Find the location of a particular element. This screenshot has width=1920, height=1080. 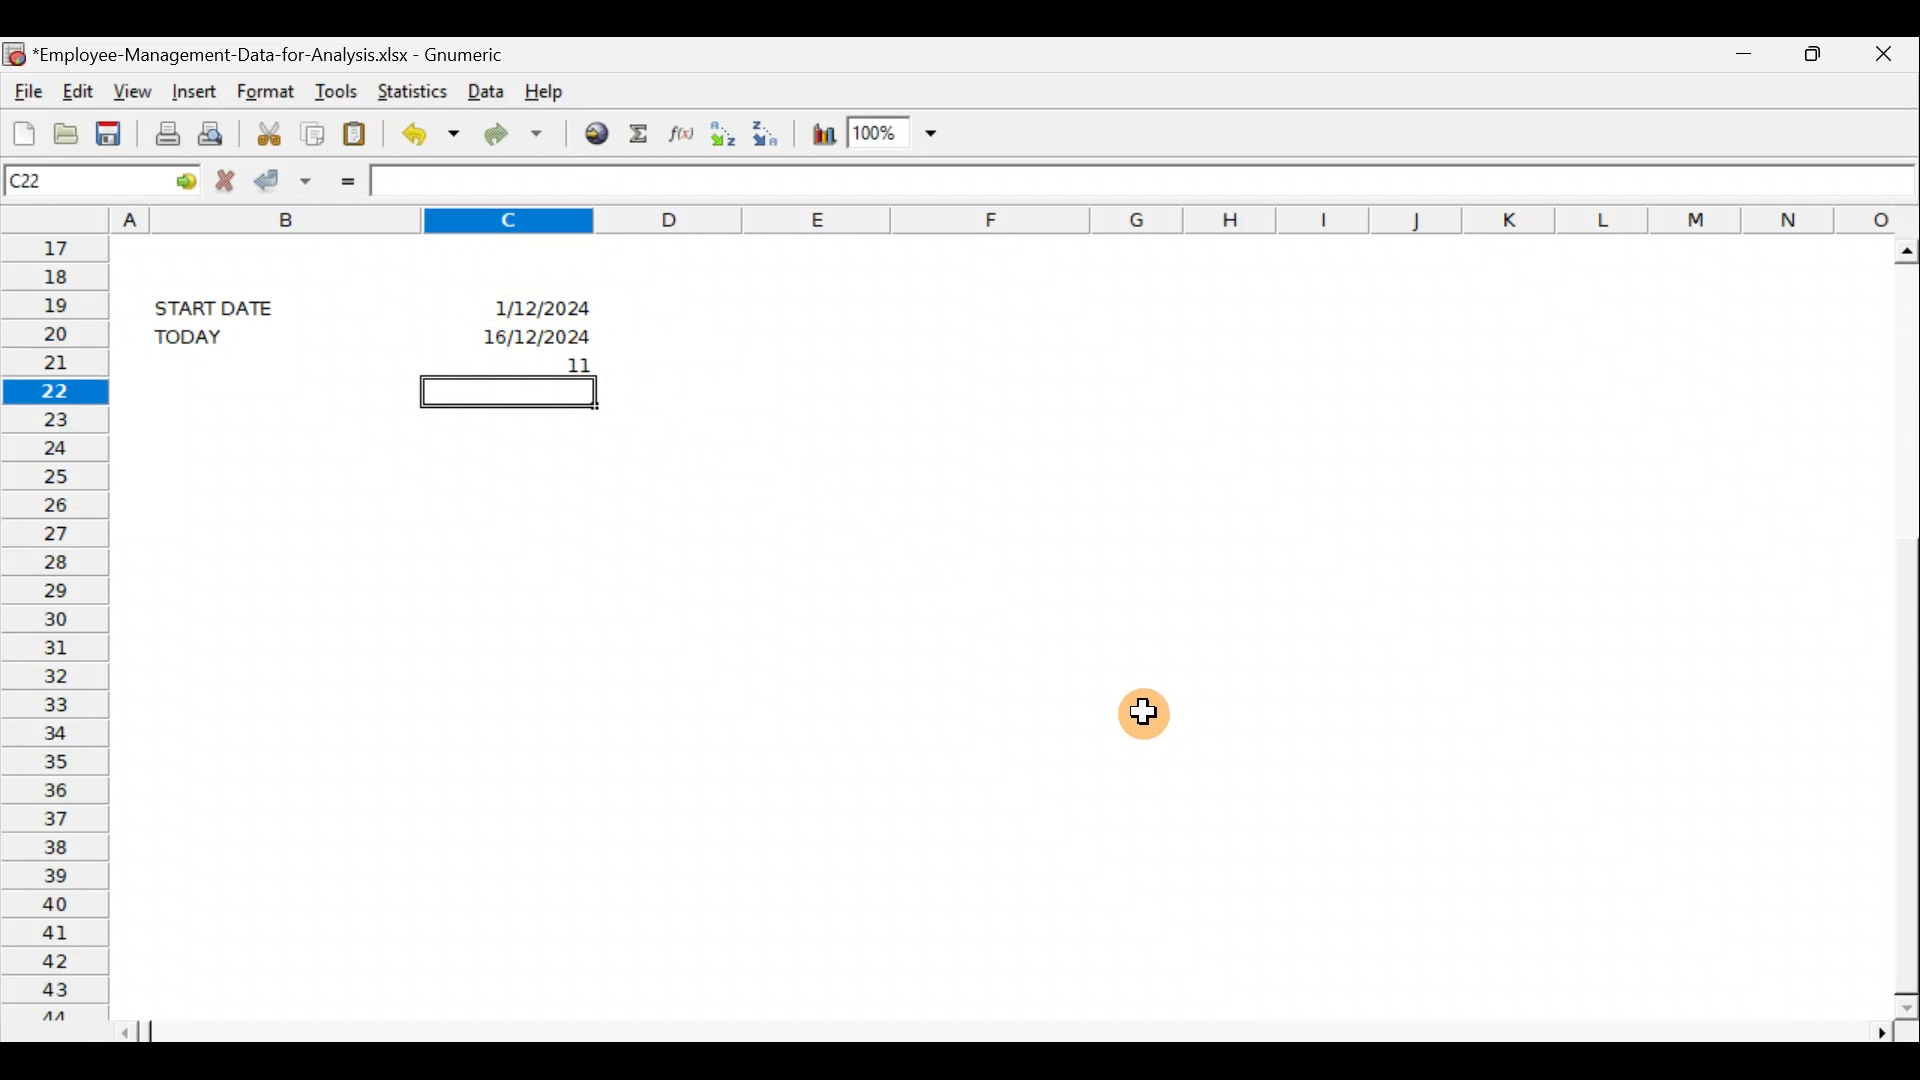

Copy the selection is located at coordinates (315, 131).